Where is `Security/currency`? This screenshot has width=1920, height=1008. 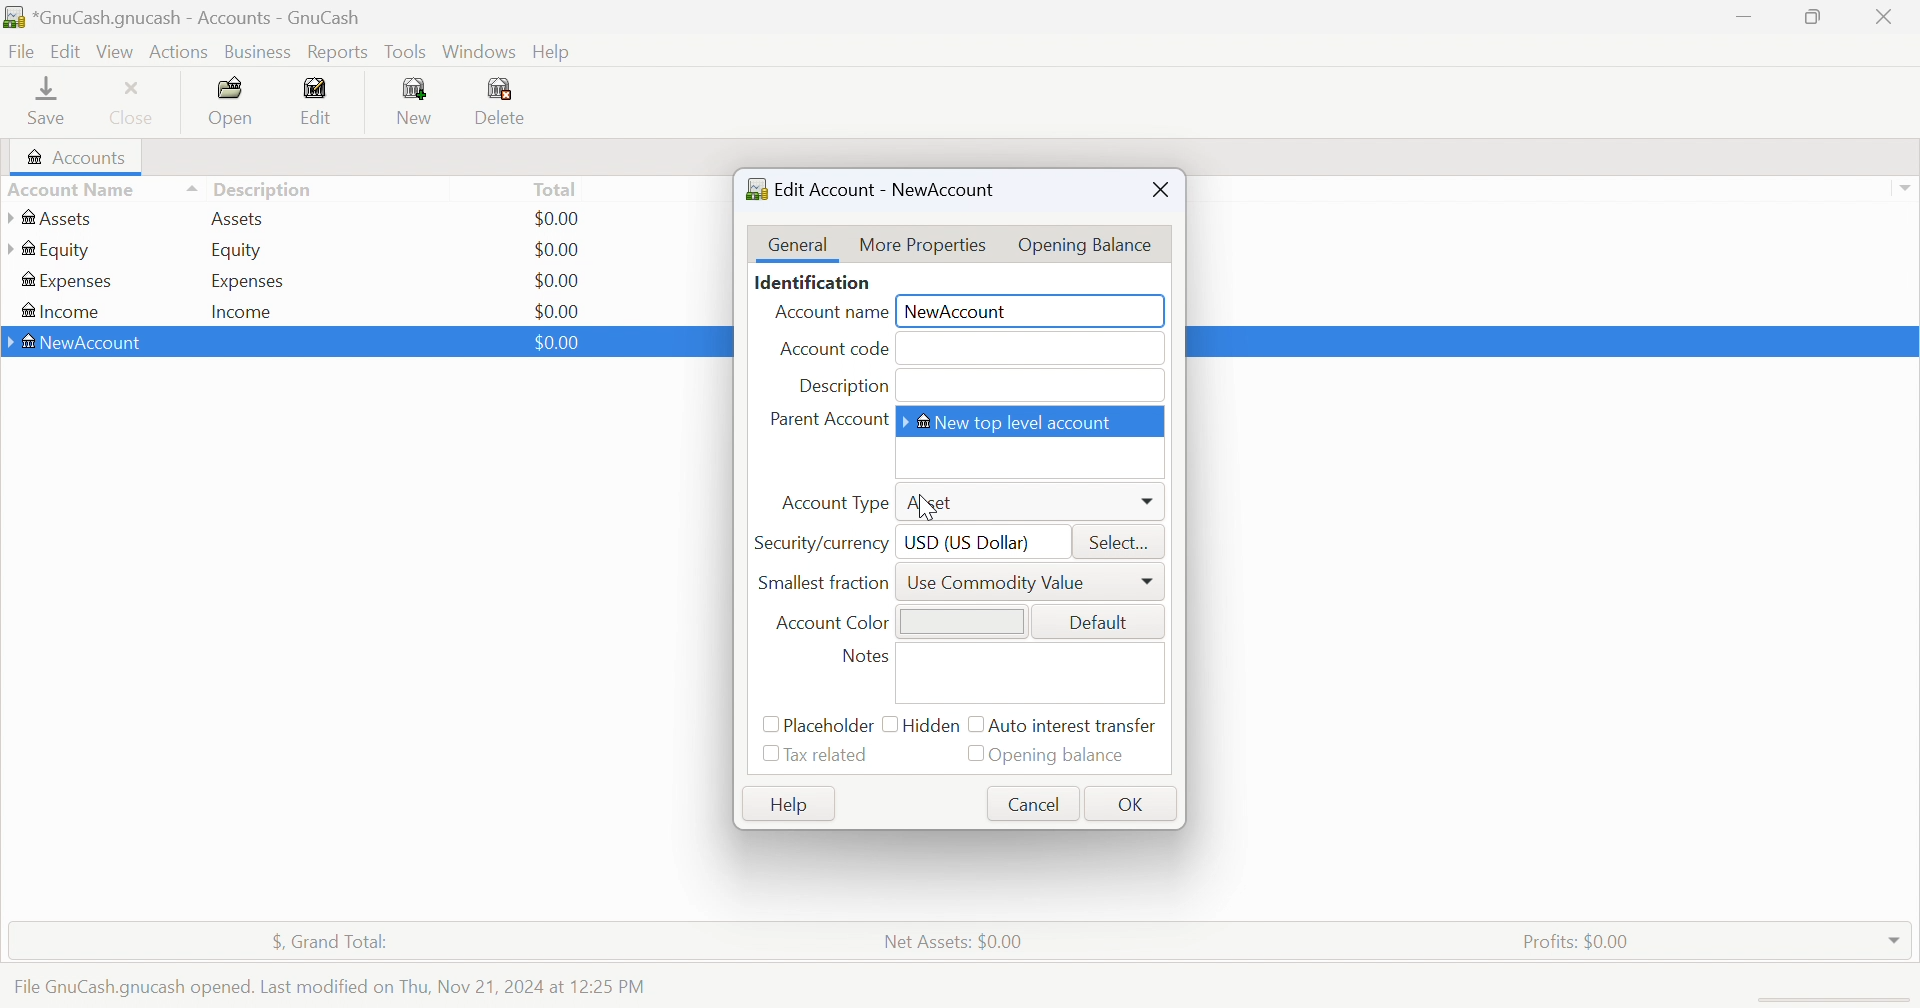
Security/currency is located at coordinates (821, 544).